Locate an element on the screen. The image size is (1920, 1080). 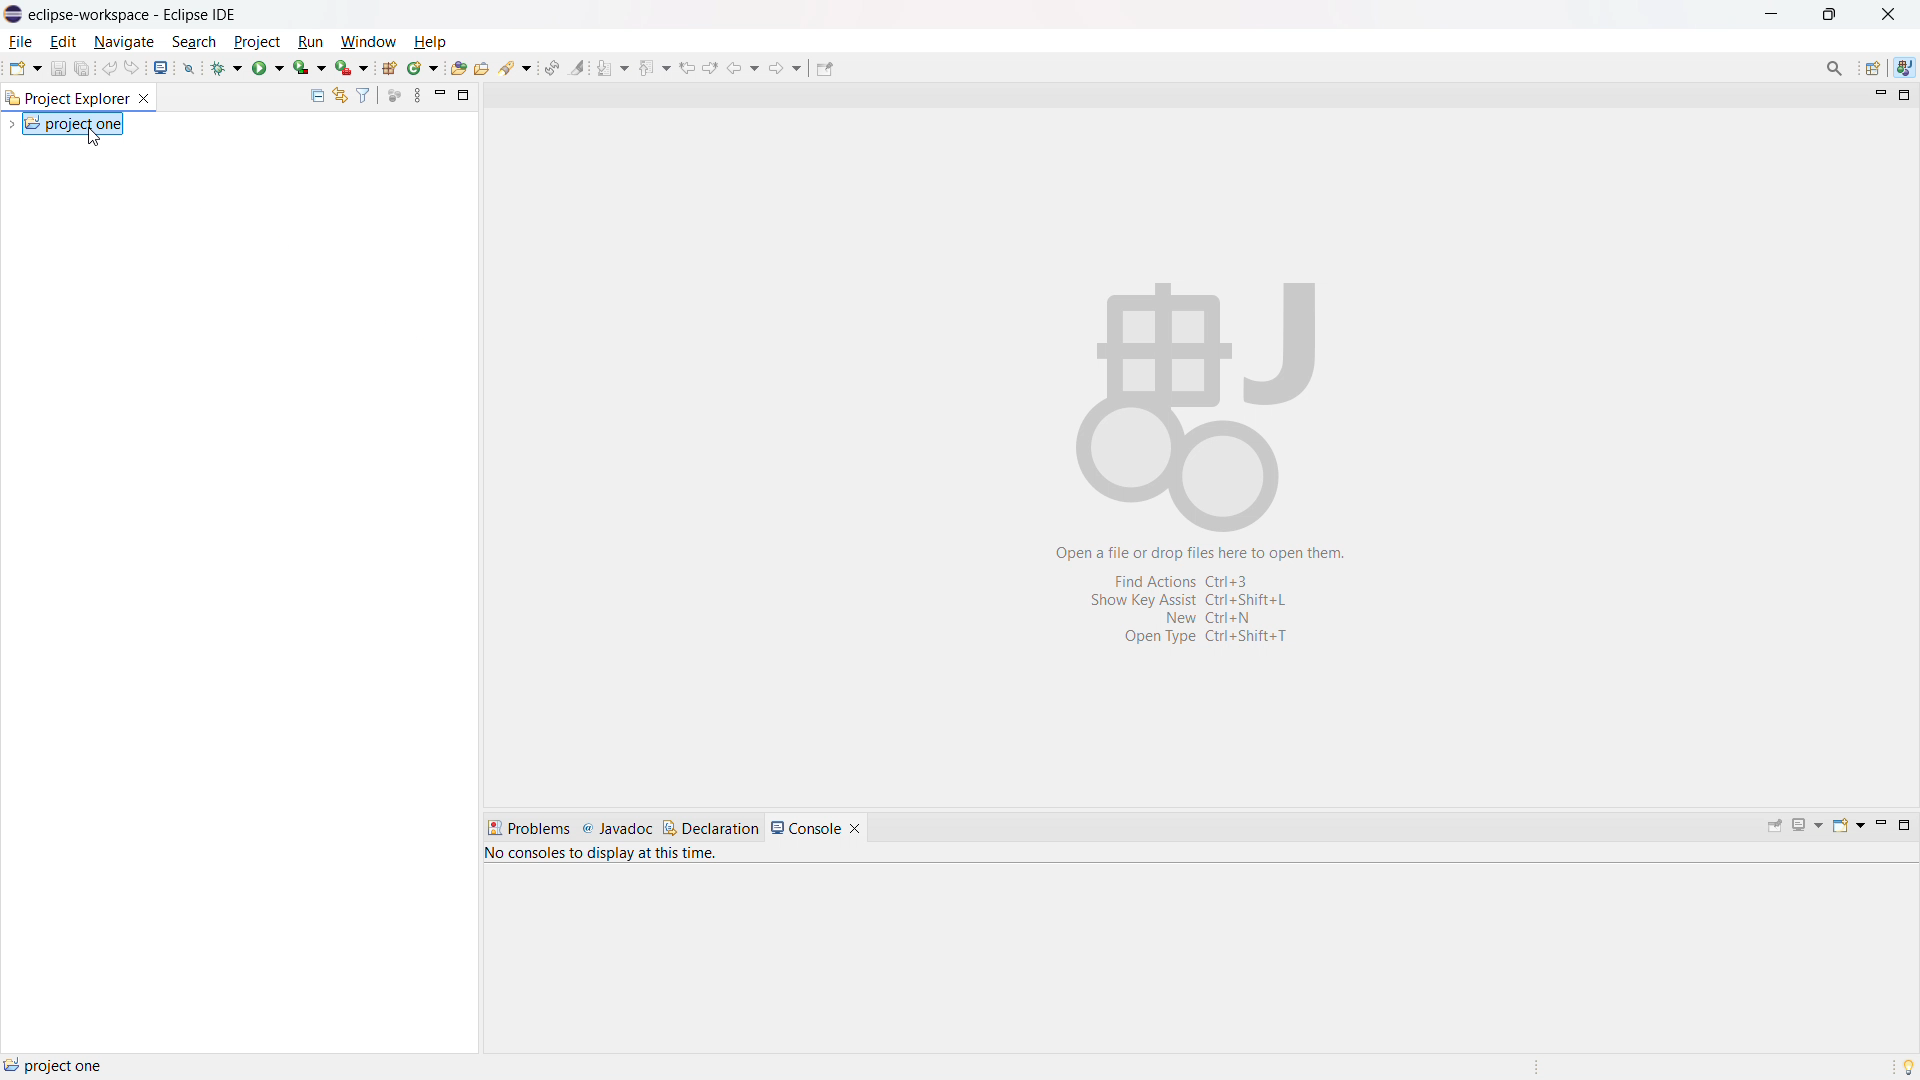
next annotation is located at coordinates (612, 68).